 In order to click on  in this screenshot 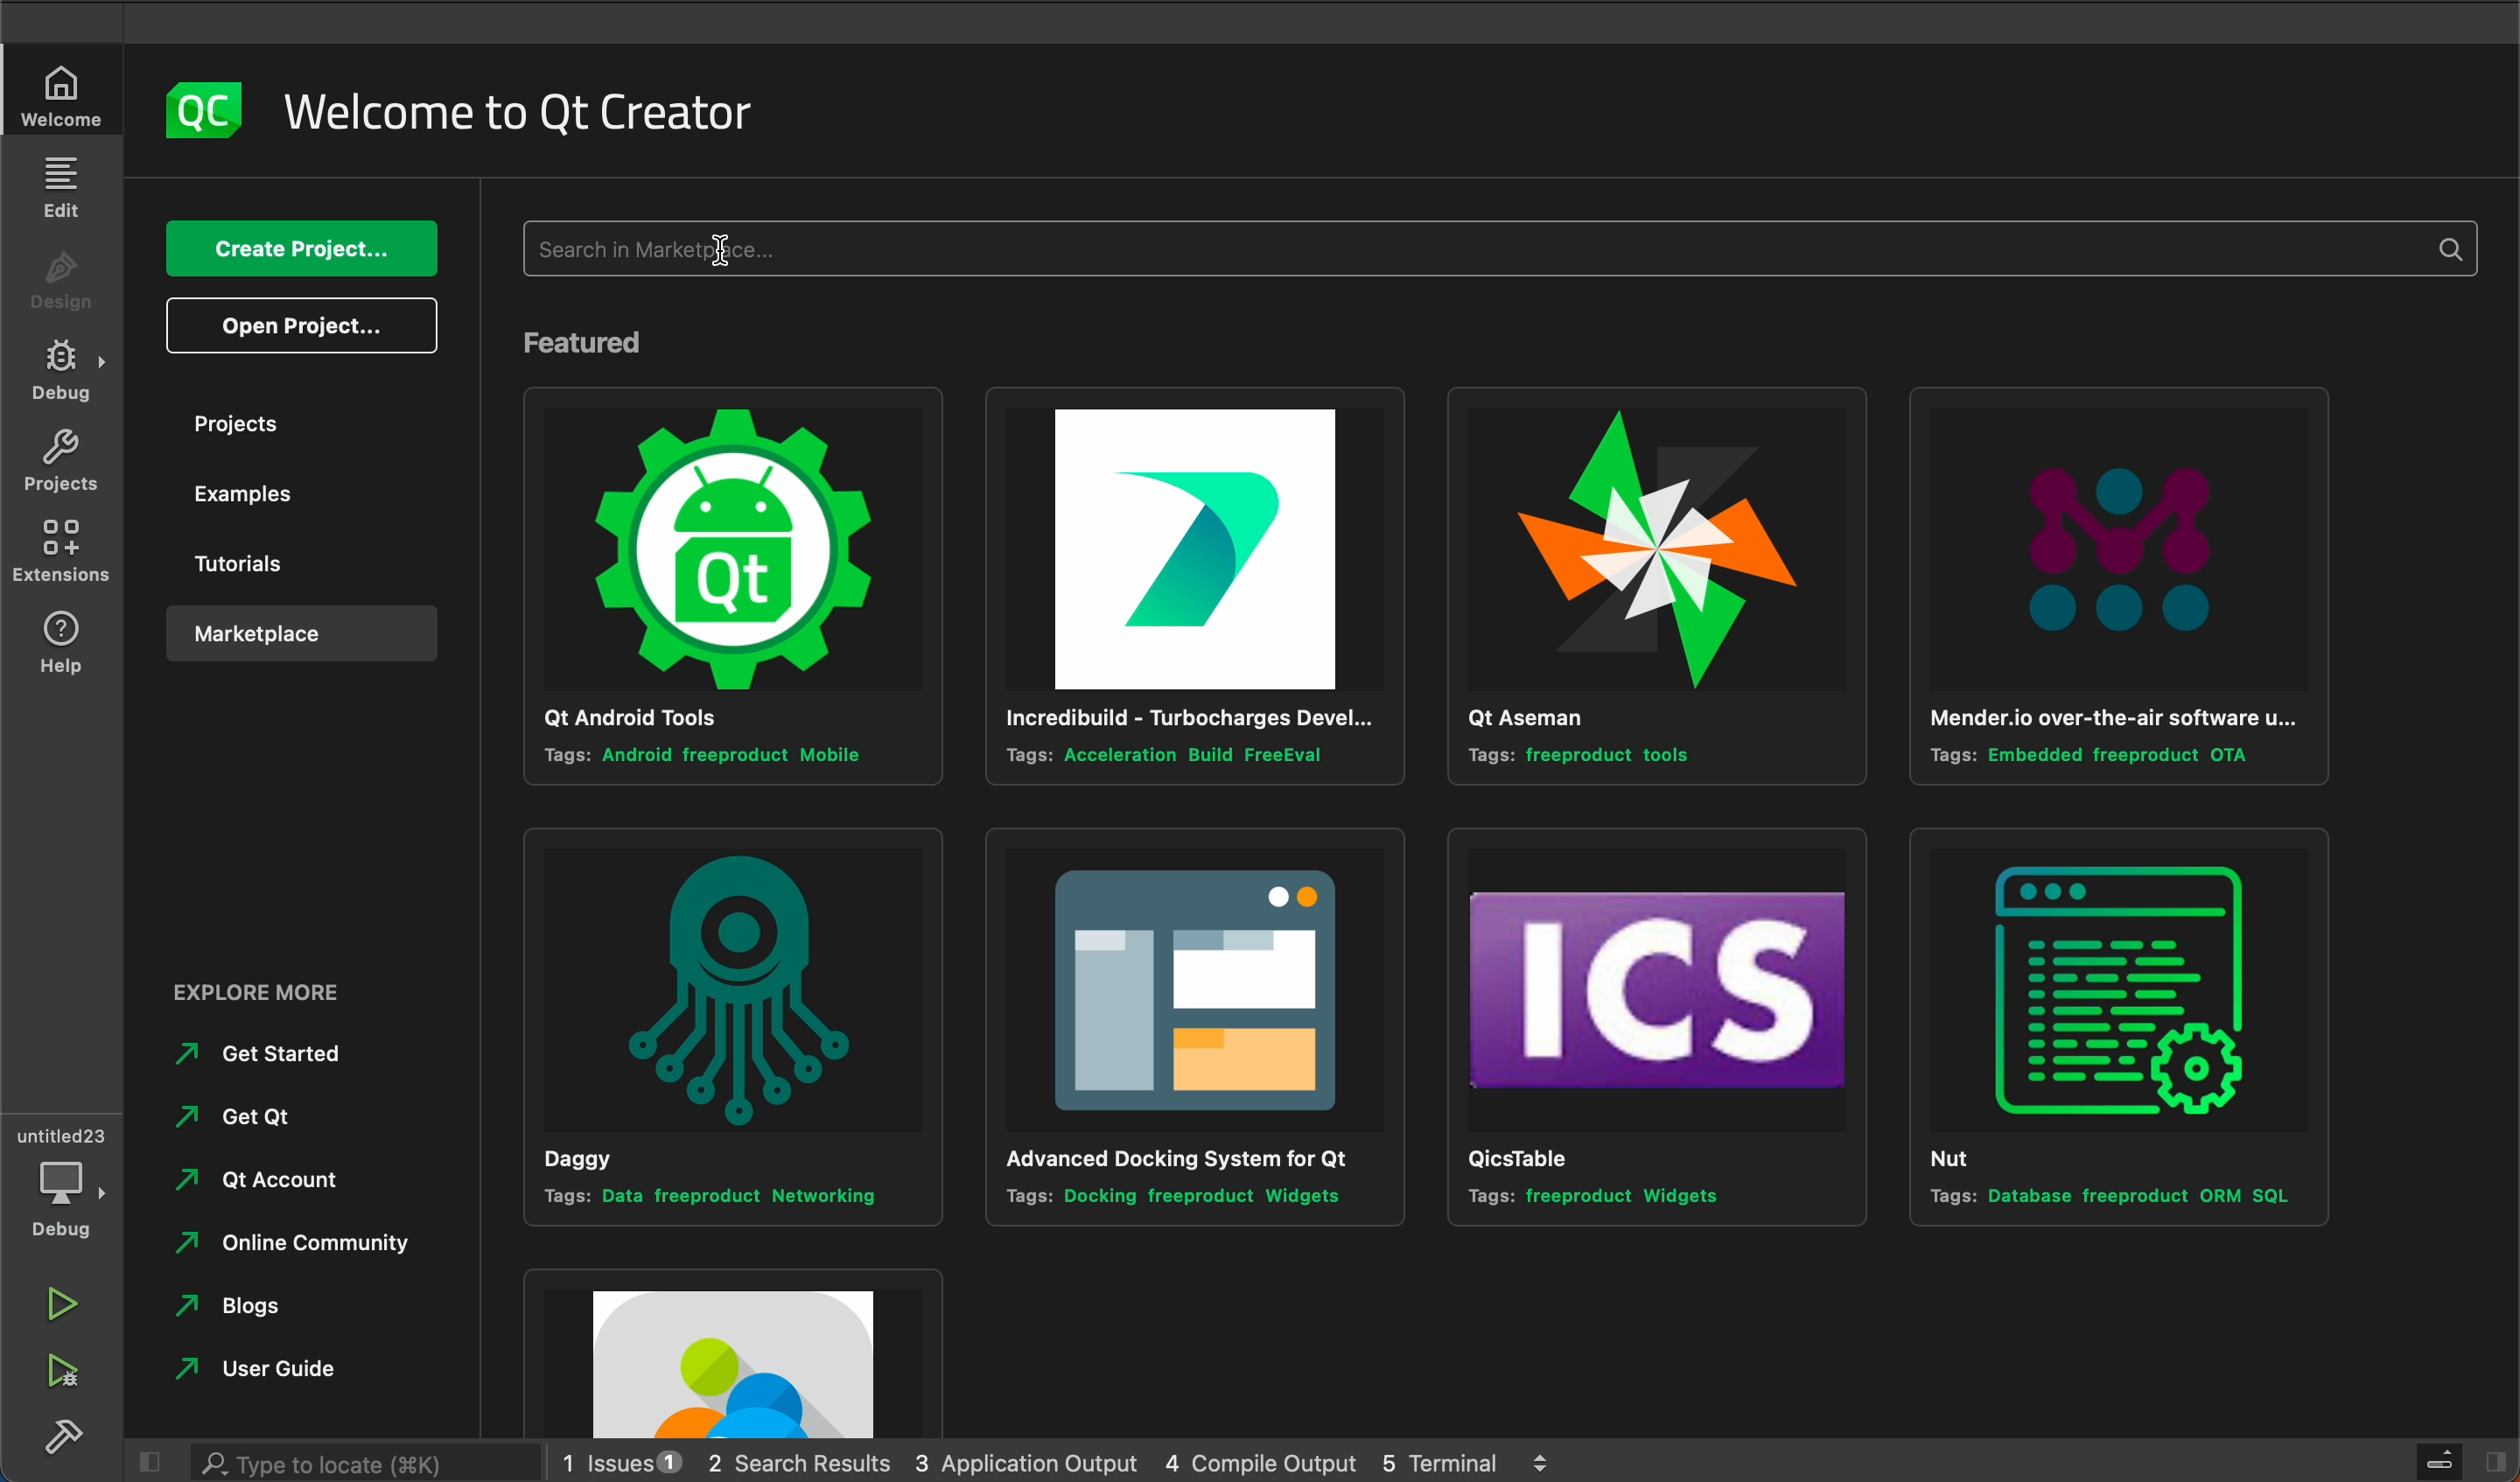, I will do `click(2118, 591)`.